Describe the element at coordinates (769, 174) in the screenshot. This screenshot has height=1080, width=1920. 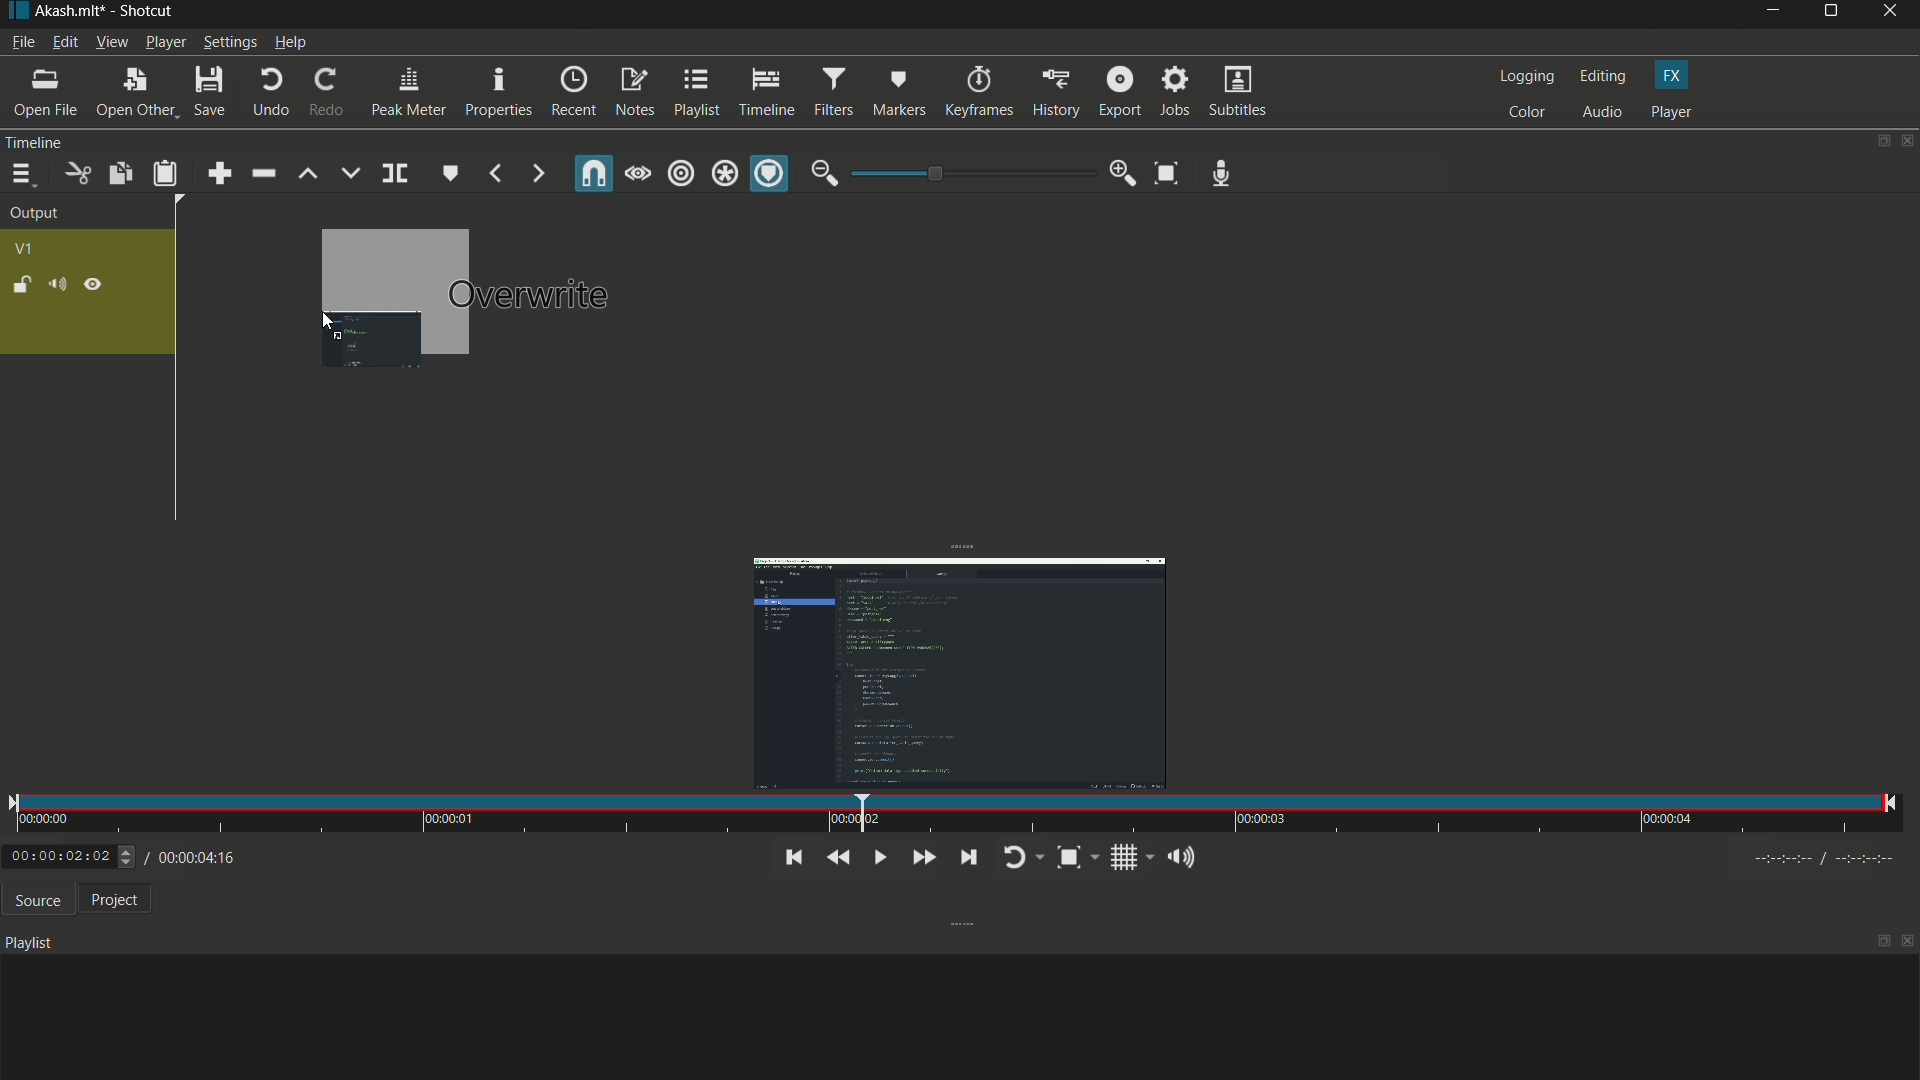
I see `ripple marker` at that location.